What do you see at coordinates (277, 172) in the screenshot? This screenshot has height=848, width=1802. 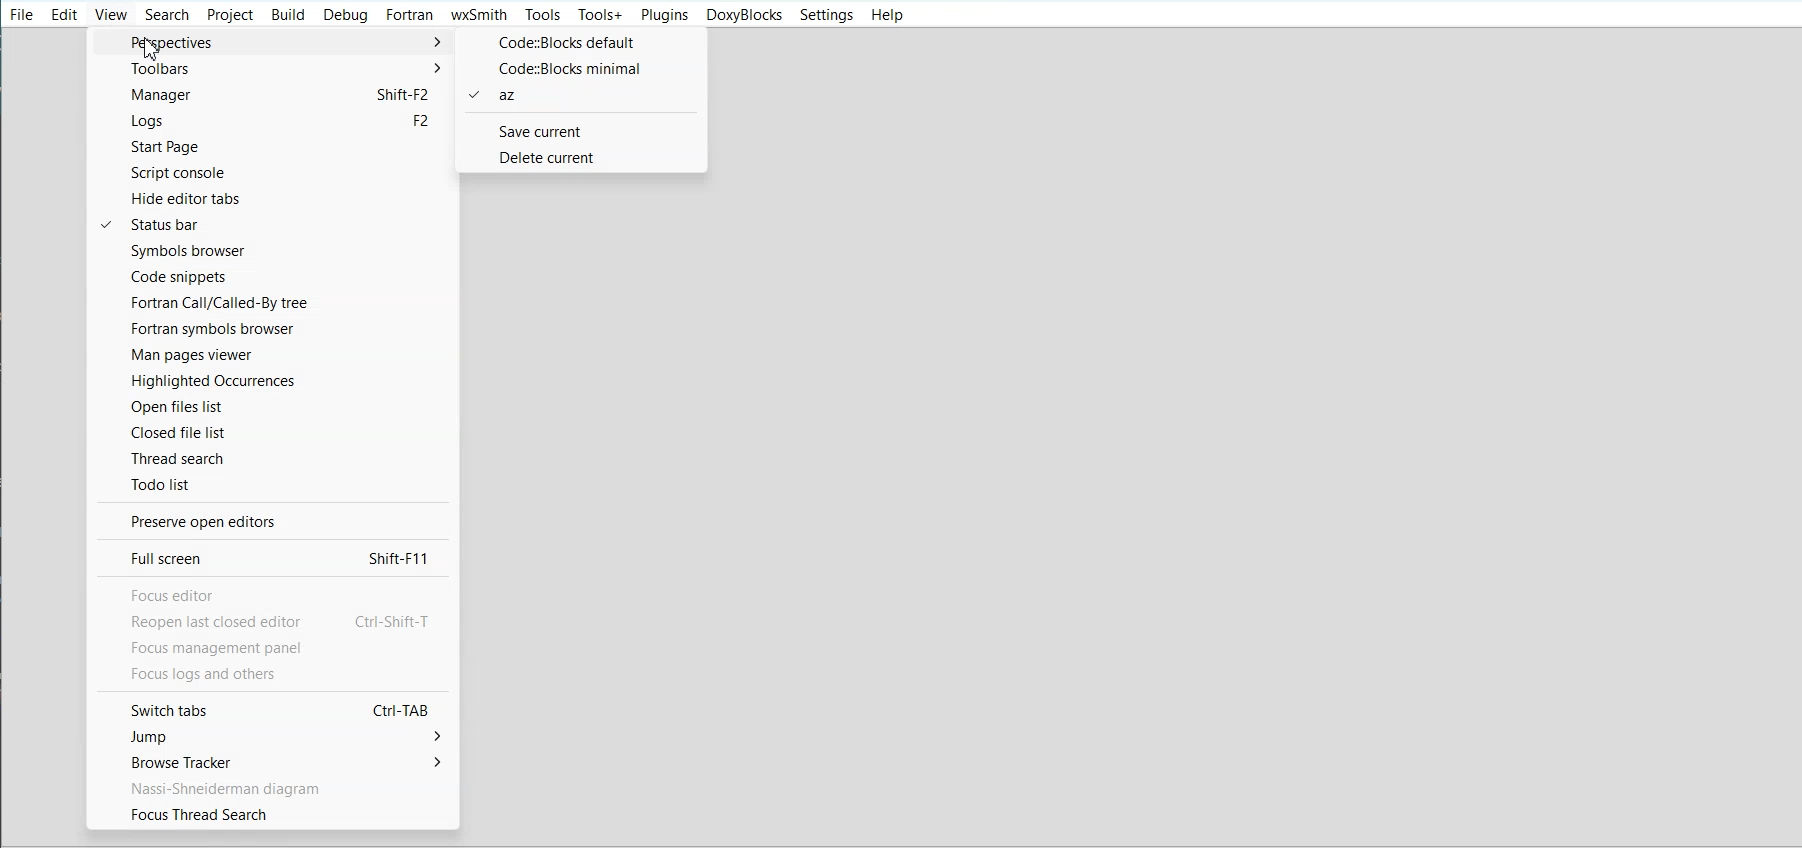 I see `Script console` at bounding box center [277, 172].